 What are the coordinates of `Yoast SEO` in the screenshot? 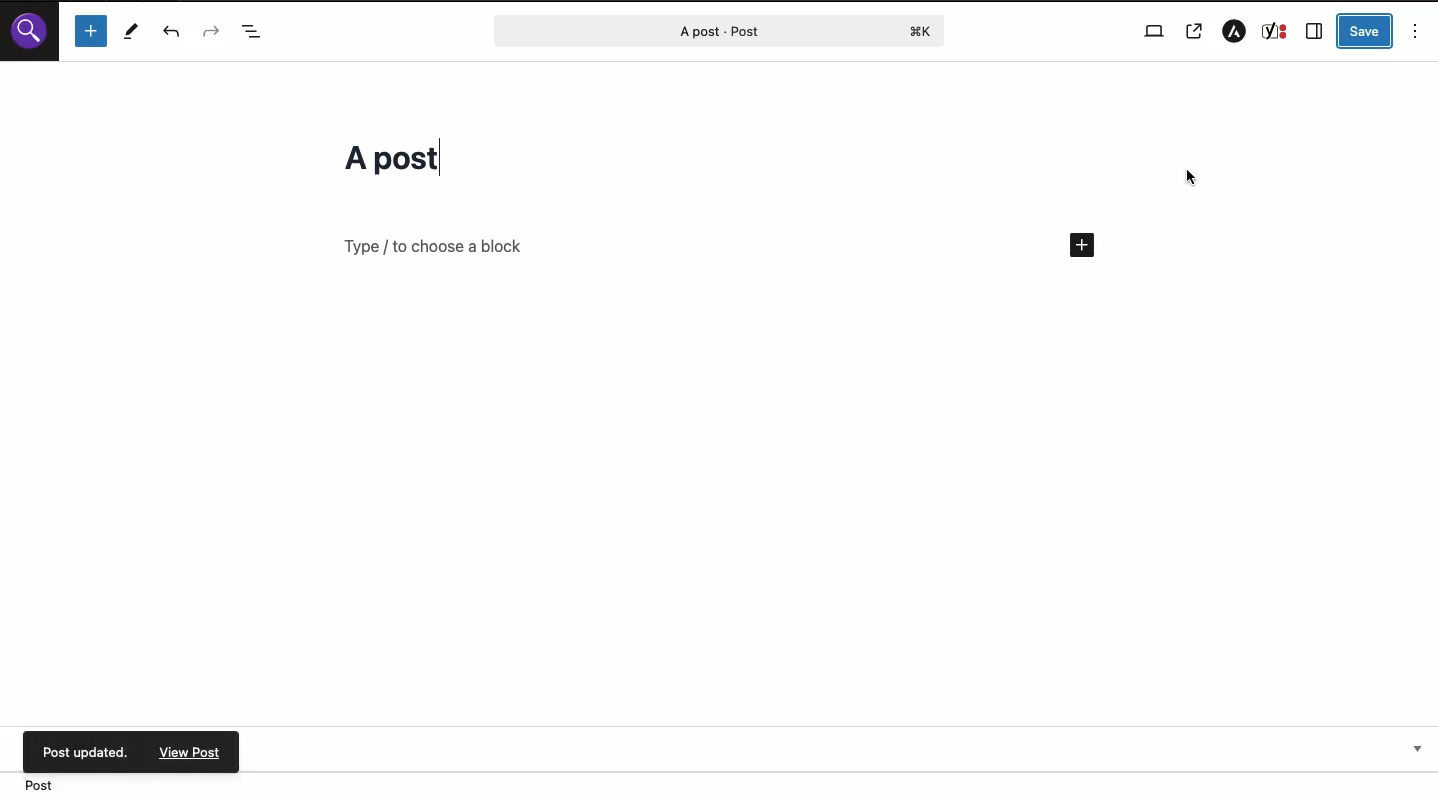 It's located at (847, 750).